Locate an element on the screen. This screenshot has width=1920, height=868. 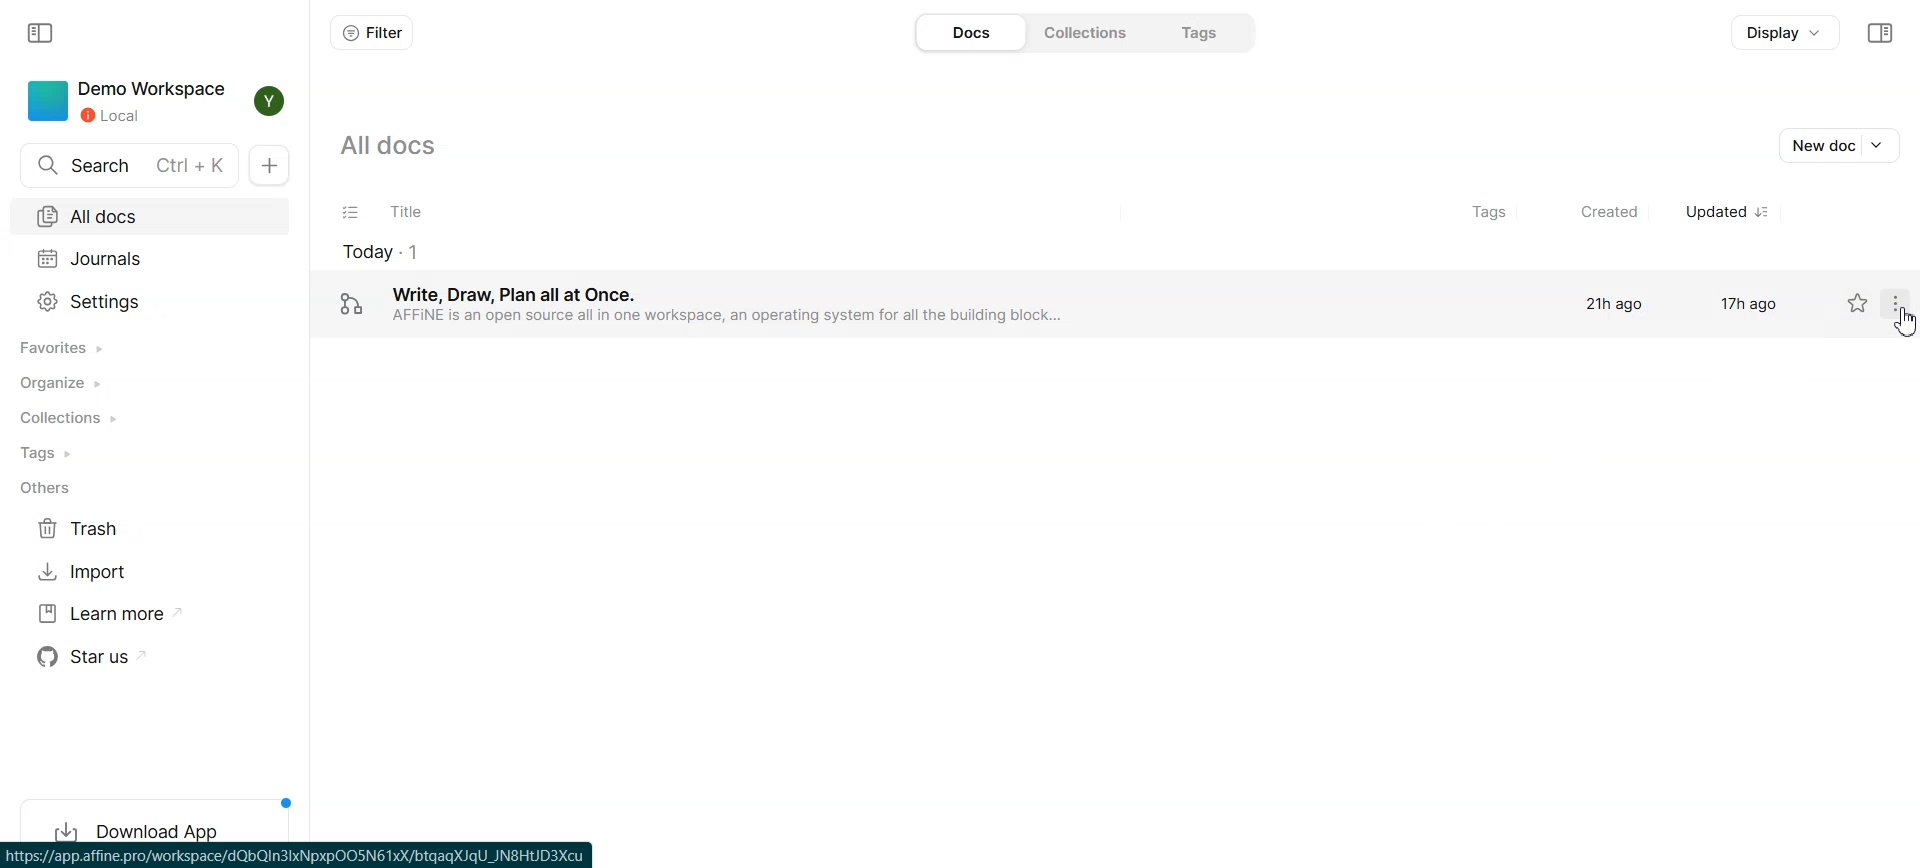
‘Write, Draw, Plan all at Once. 21h ago 17h ago
AFFINE is an open source all in one workspace, an operating system for all the building block is located at coordinates (1056, 308).